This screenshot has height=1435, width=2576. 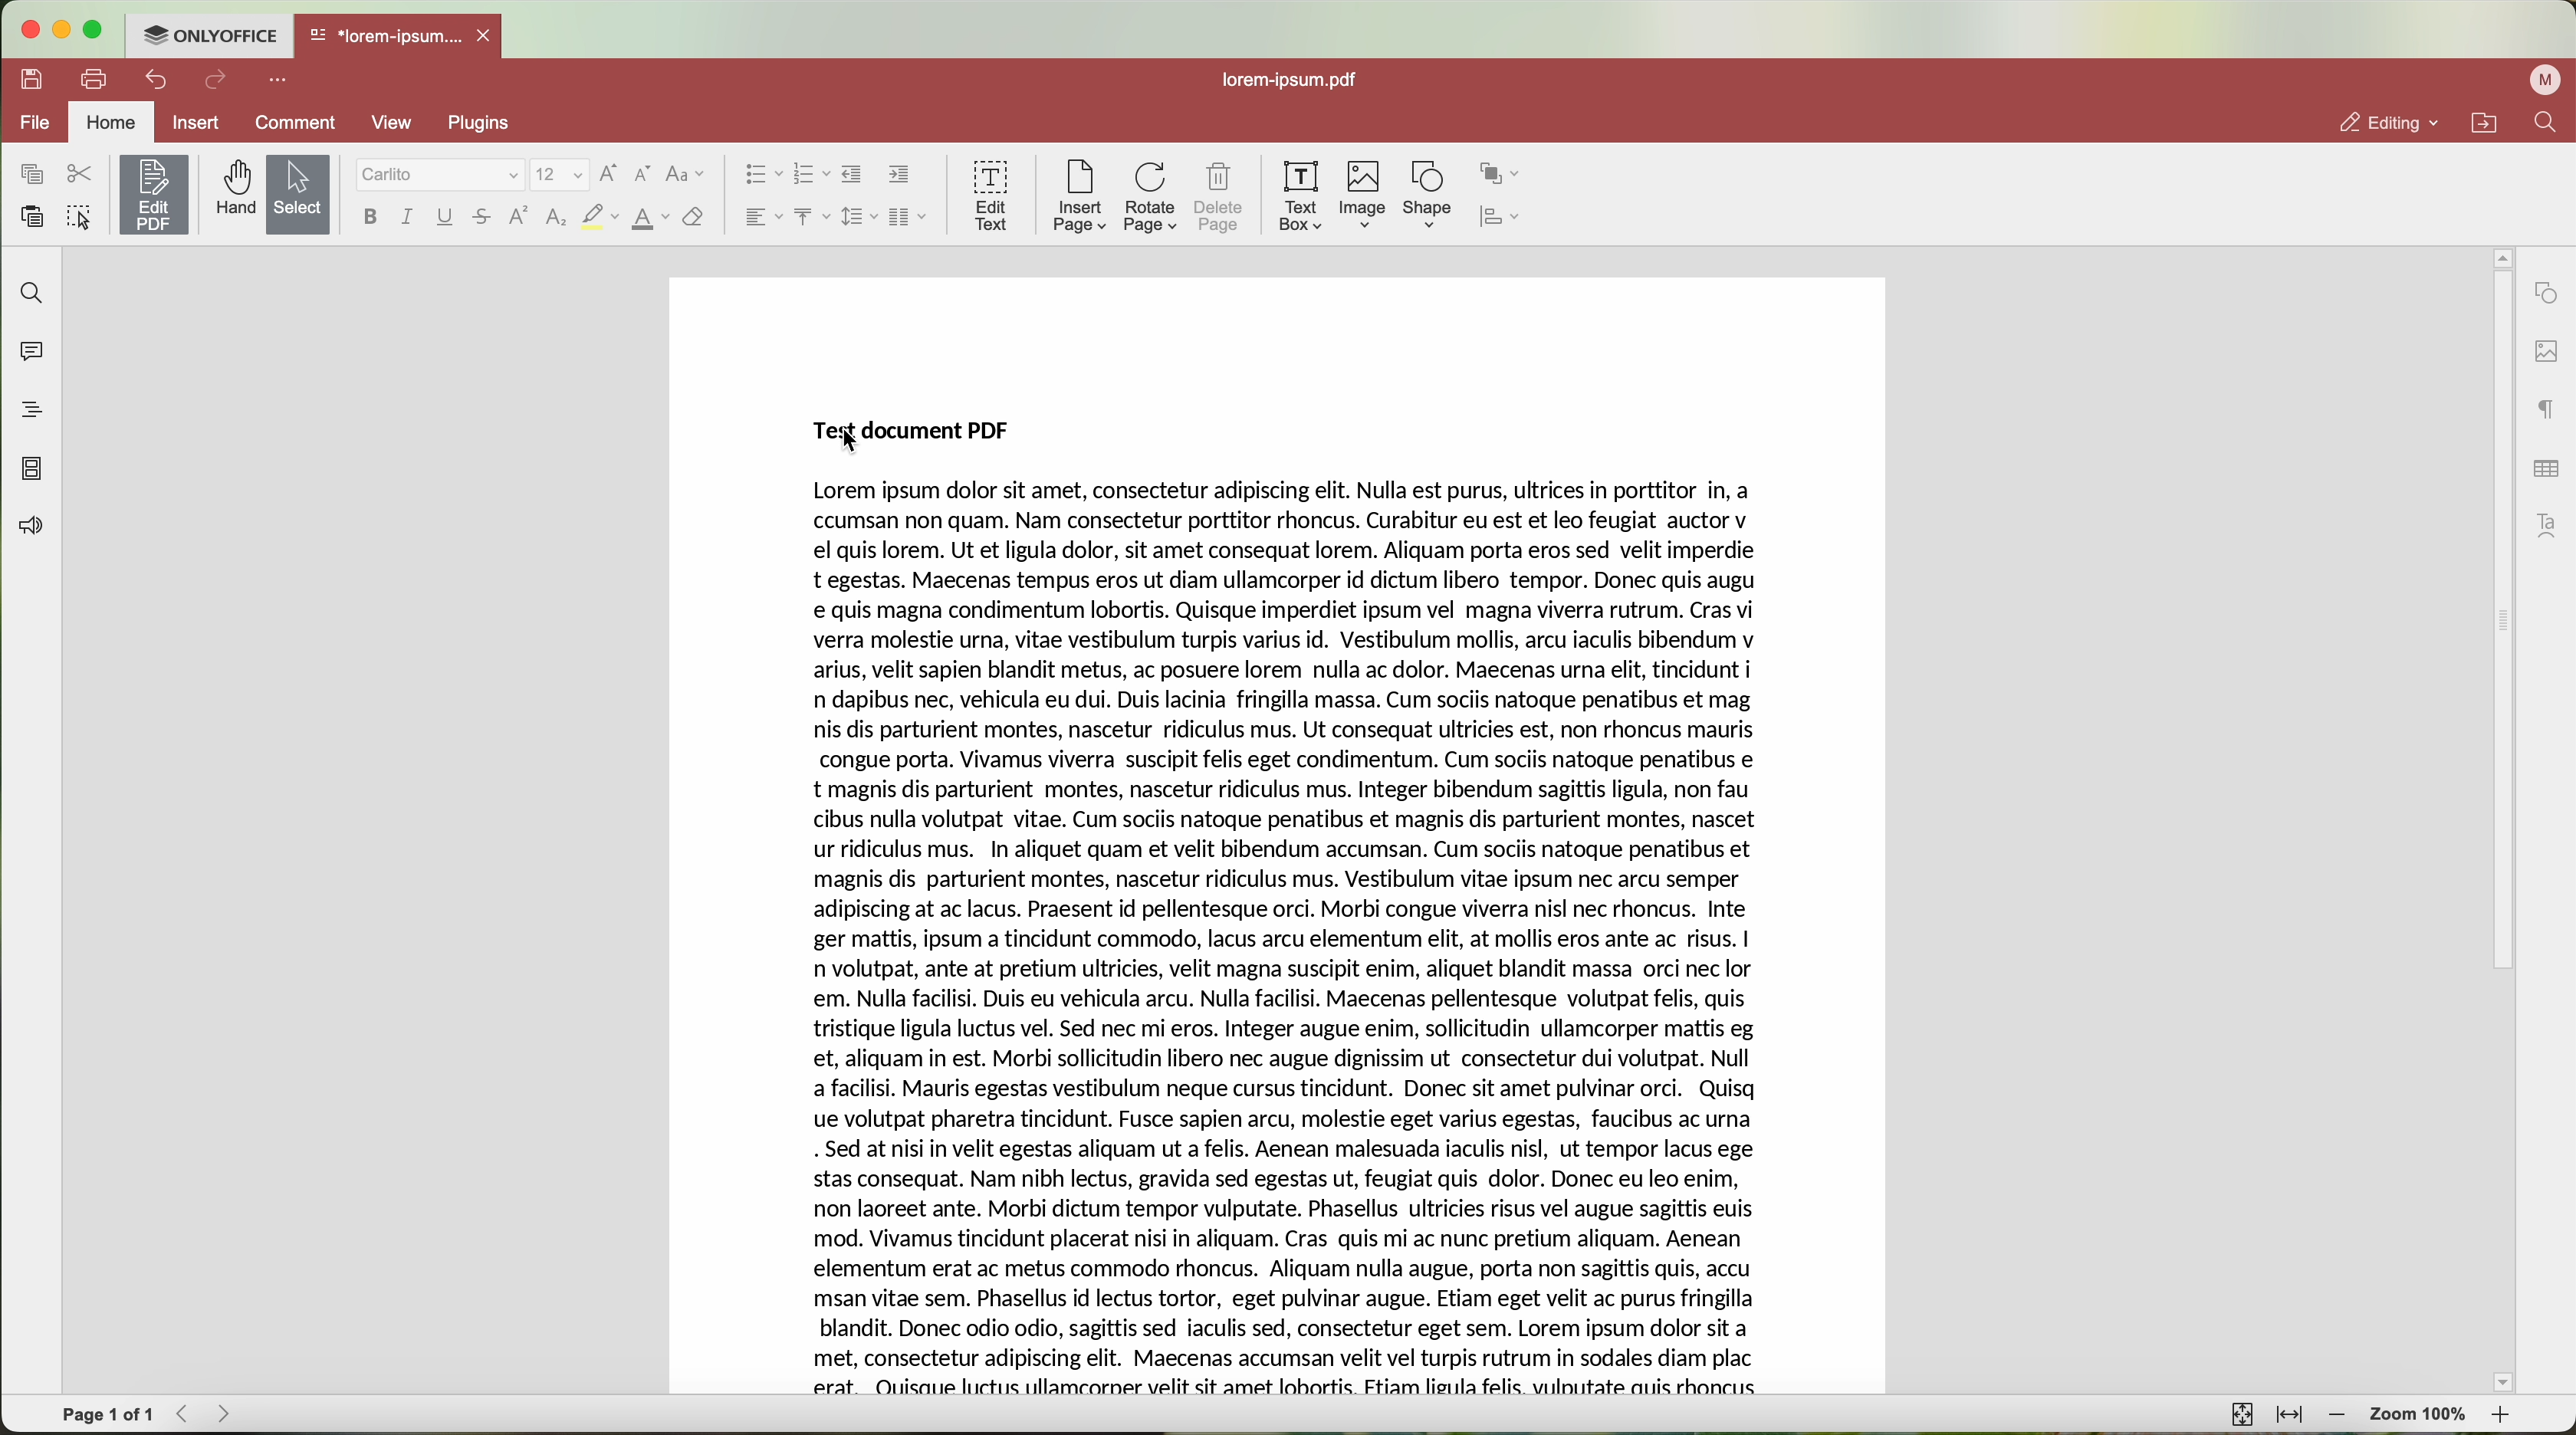 I want to click on headings, so click(x=26, y=412).